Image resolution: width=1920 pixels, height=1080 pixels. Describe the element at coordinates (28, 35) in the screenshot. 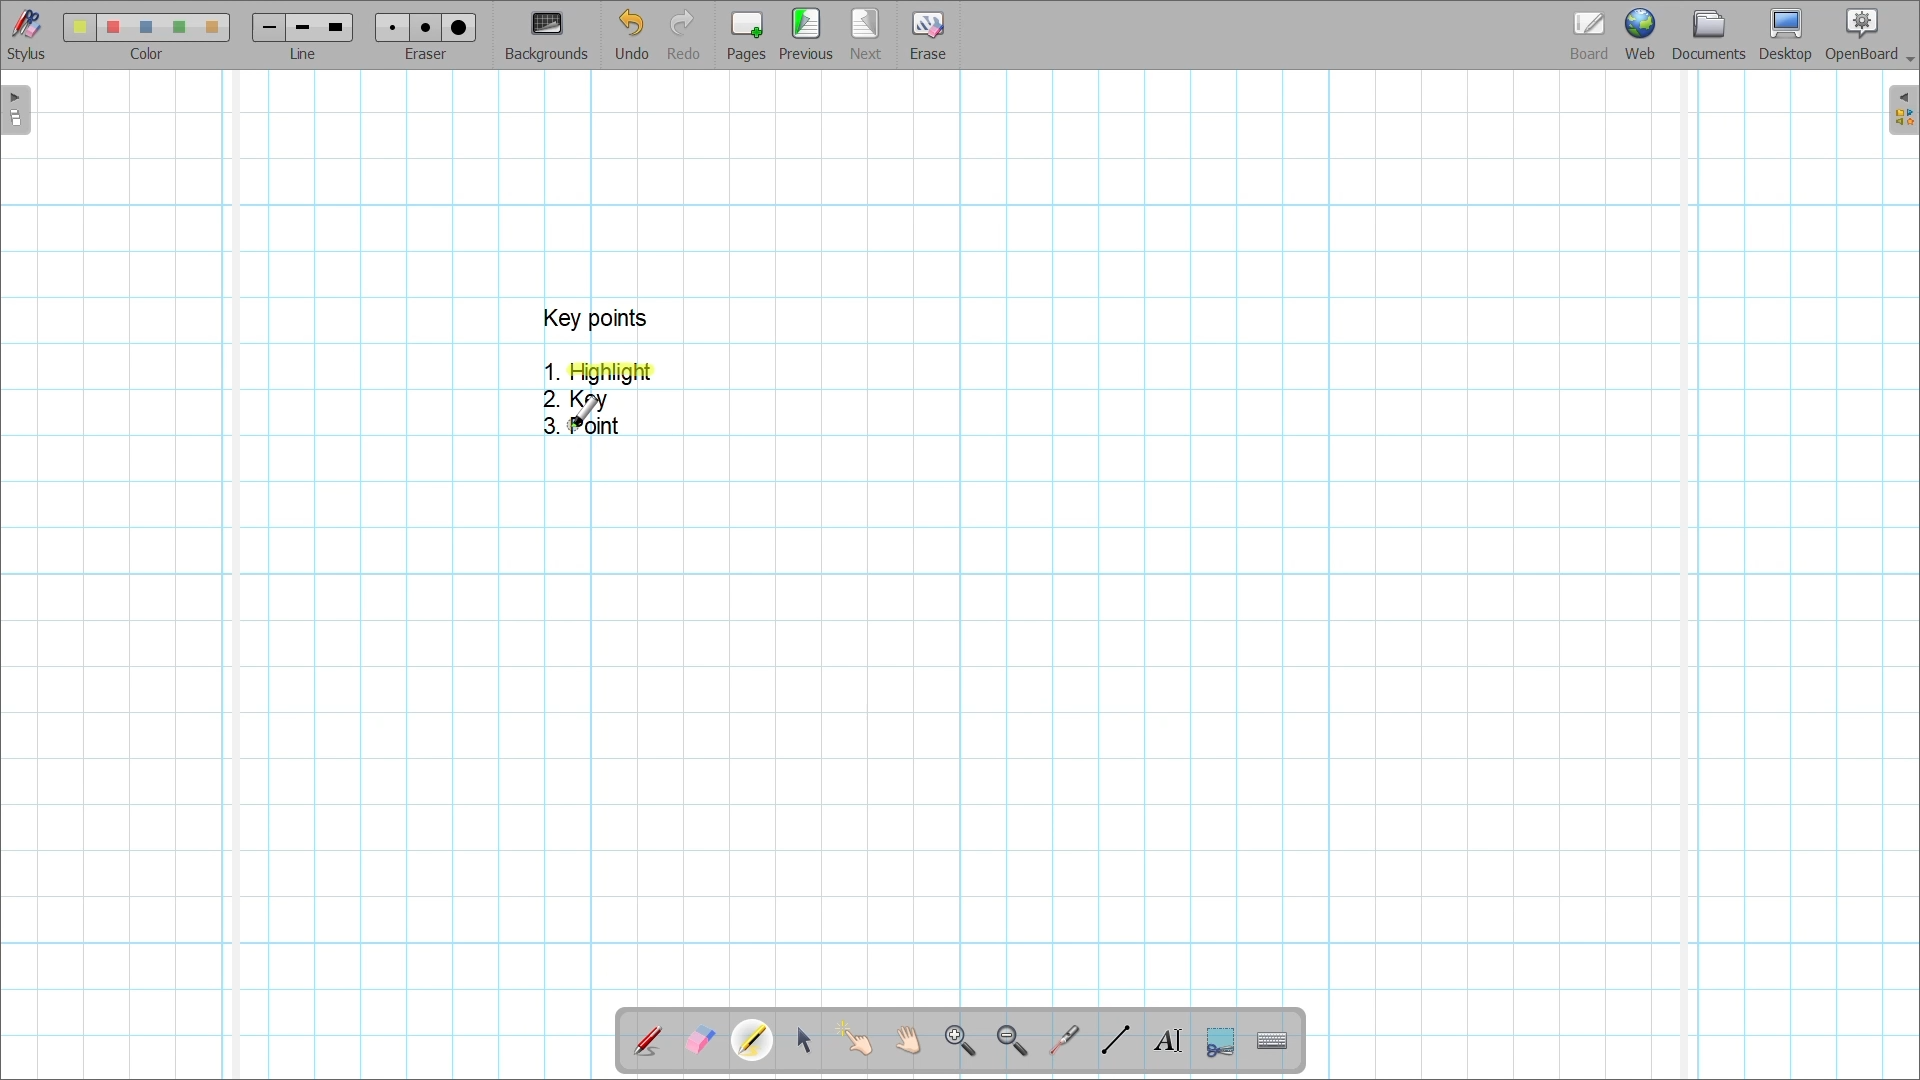

I see `Stylus menu at the bottom of the page` at that location.